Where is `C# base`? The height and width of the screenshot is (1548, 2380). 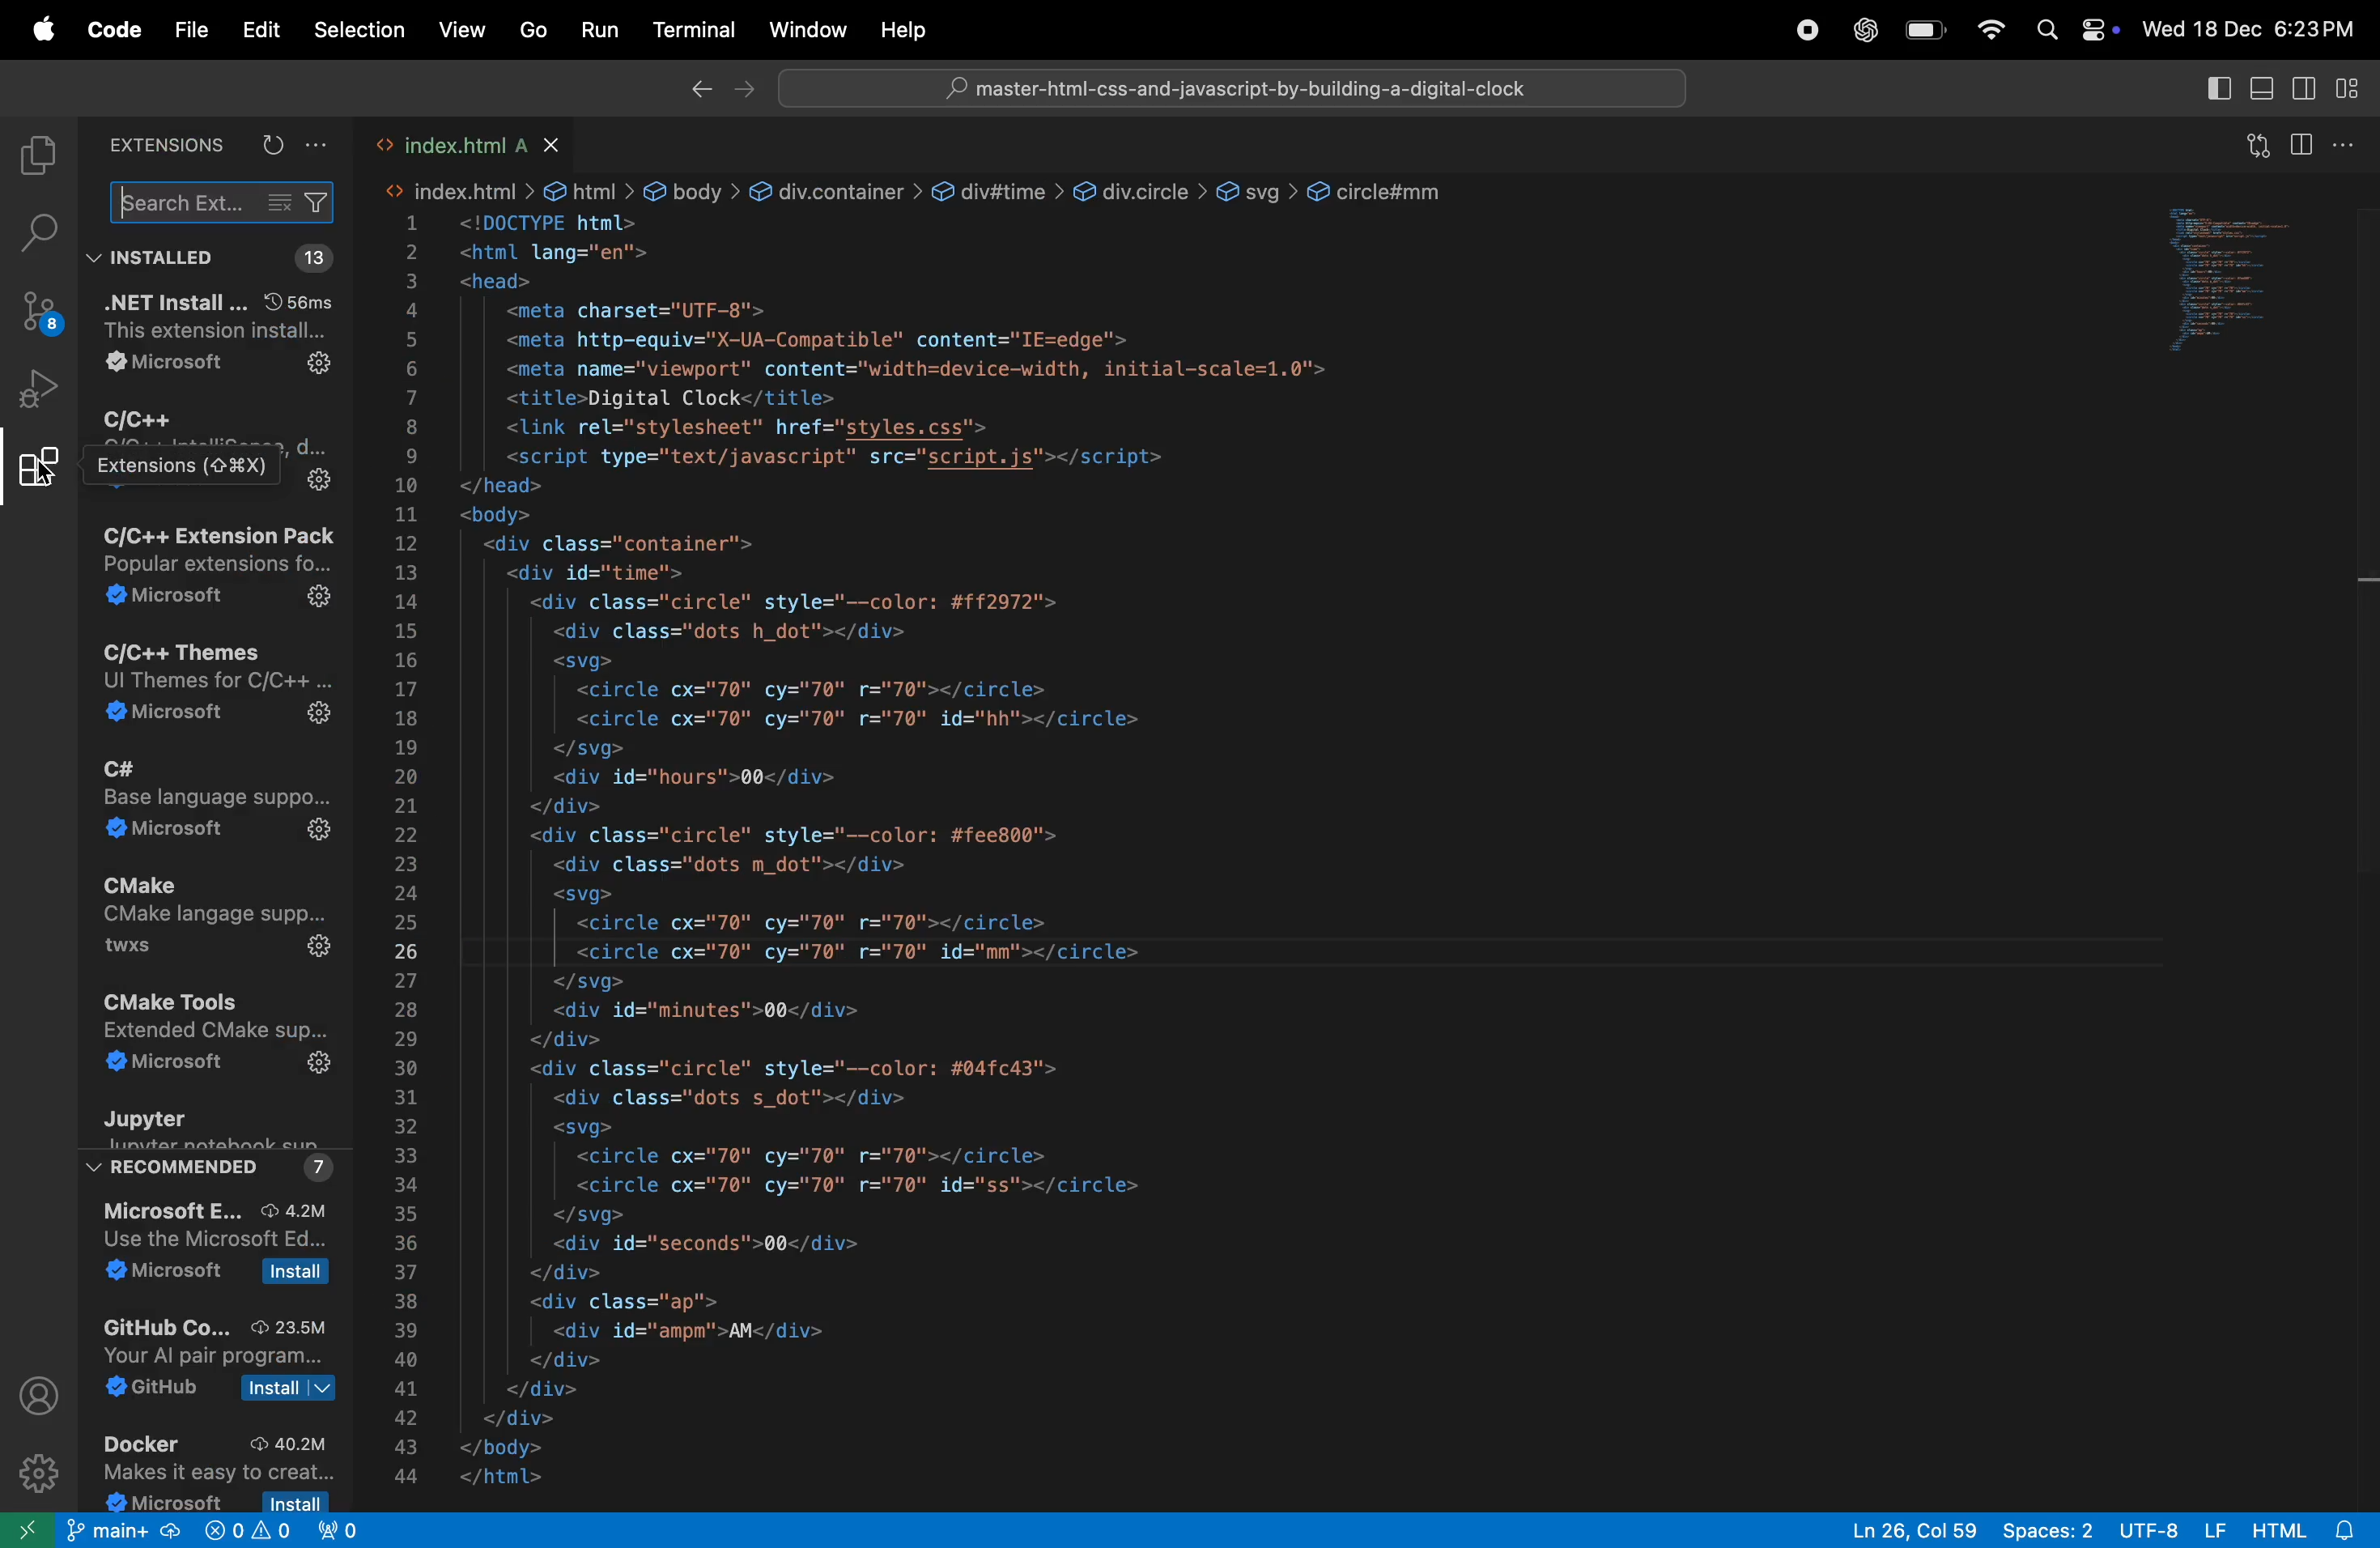
C# base is located at coordinates (221, 809).